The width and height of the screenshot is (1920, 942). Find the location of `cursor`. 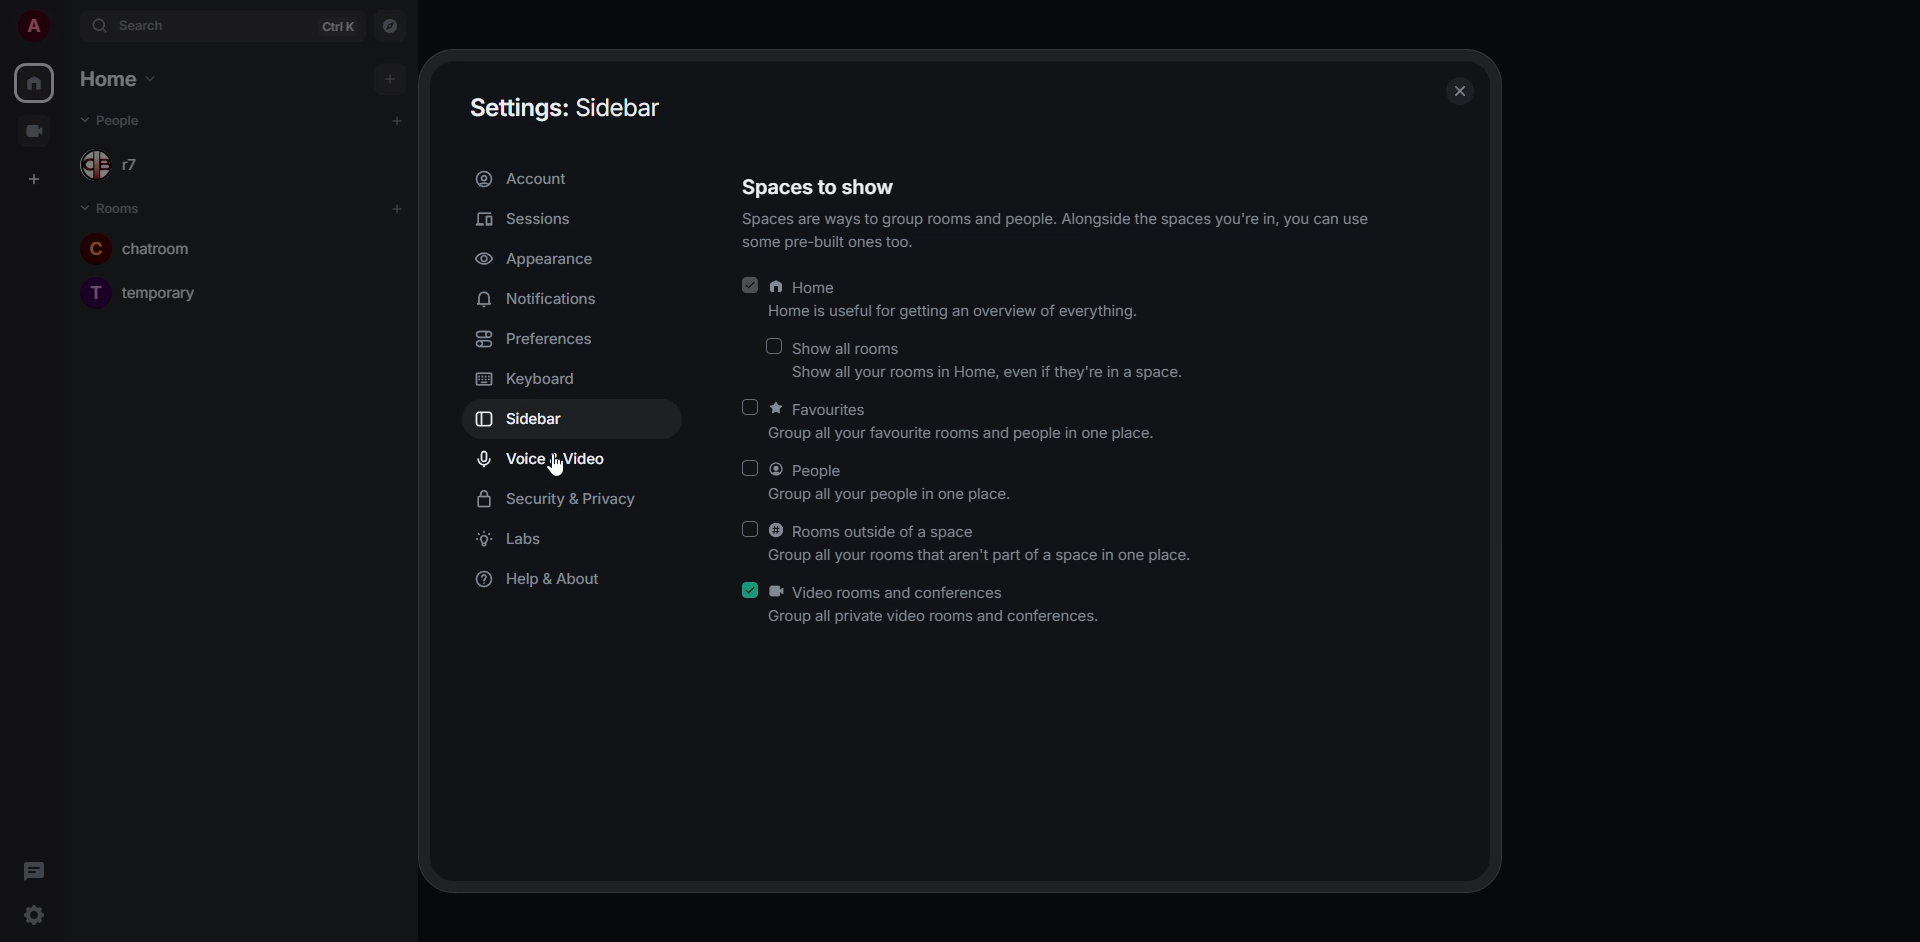

cursor is located at coordinates (558, 472).